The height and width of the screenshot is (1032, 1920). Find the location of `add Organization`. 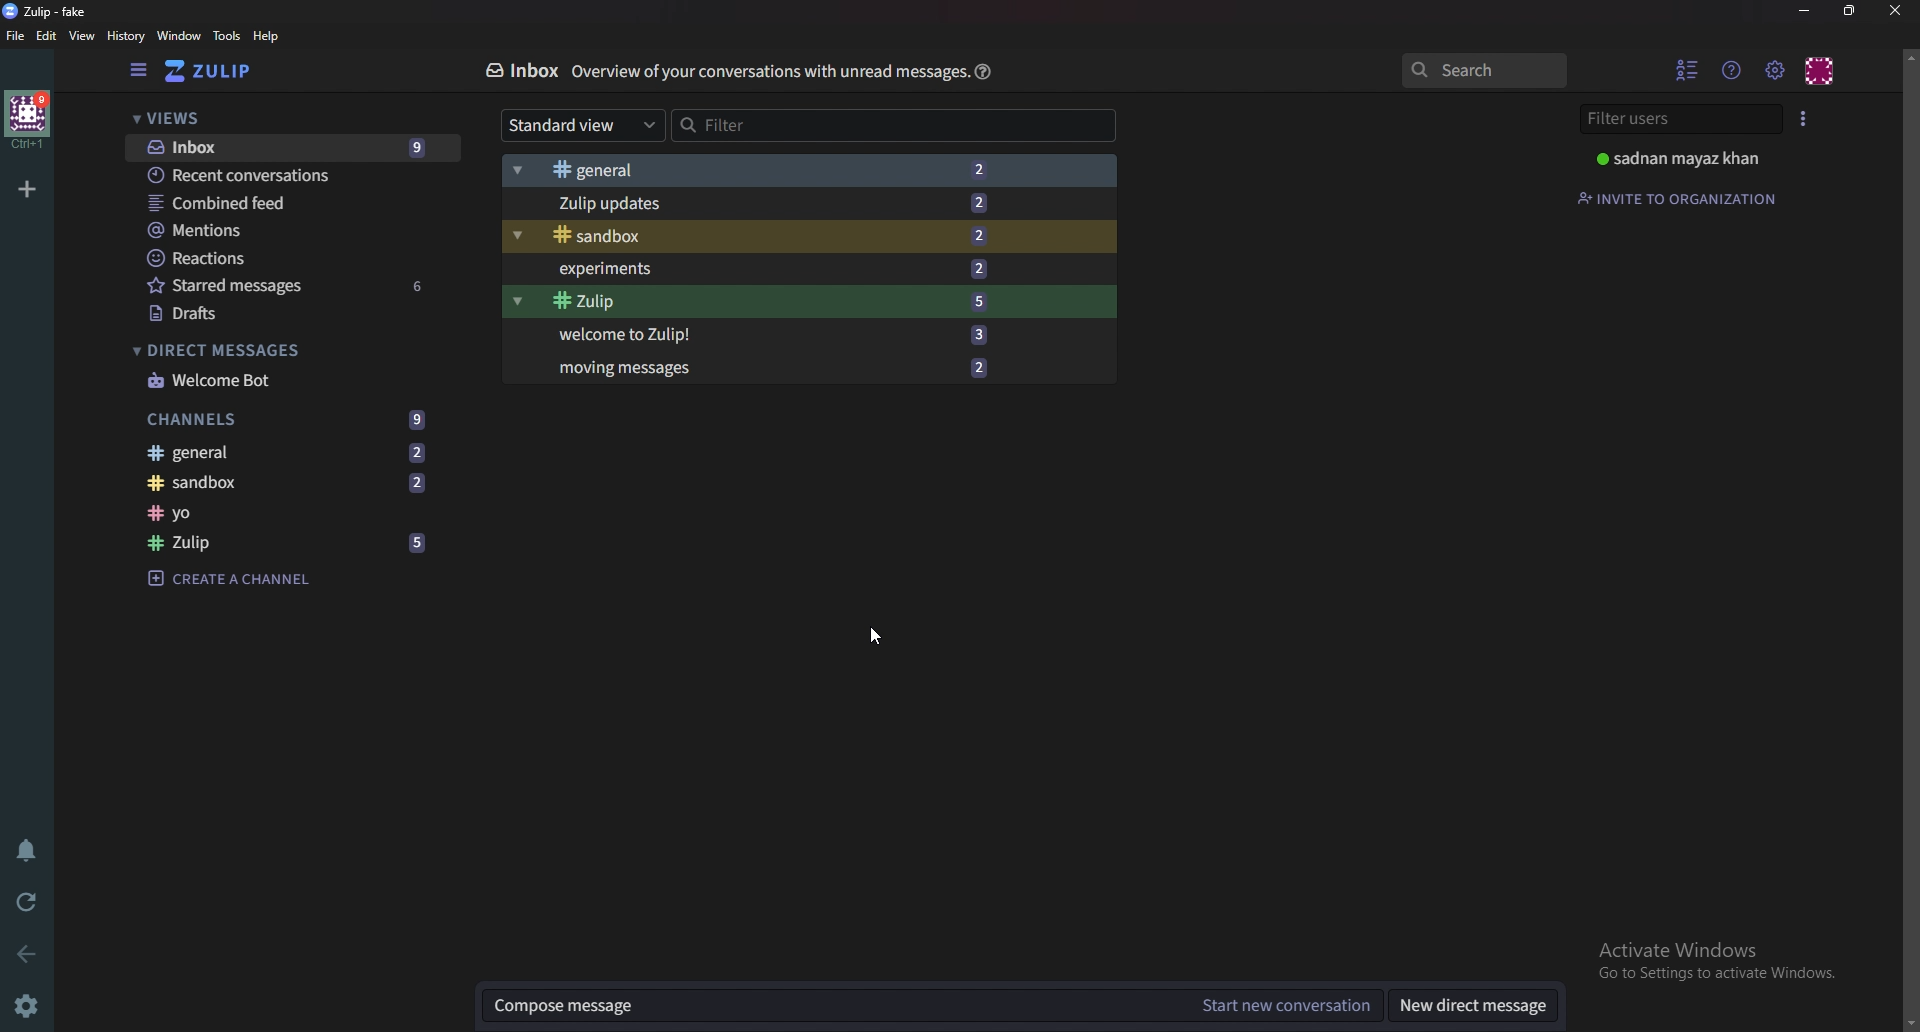

add Organization is located at coordinates (27, 190).